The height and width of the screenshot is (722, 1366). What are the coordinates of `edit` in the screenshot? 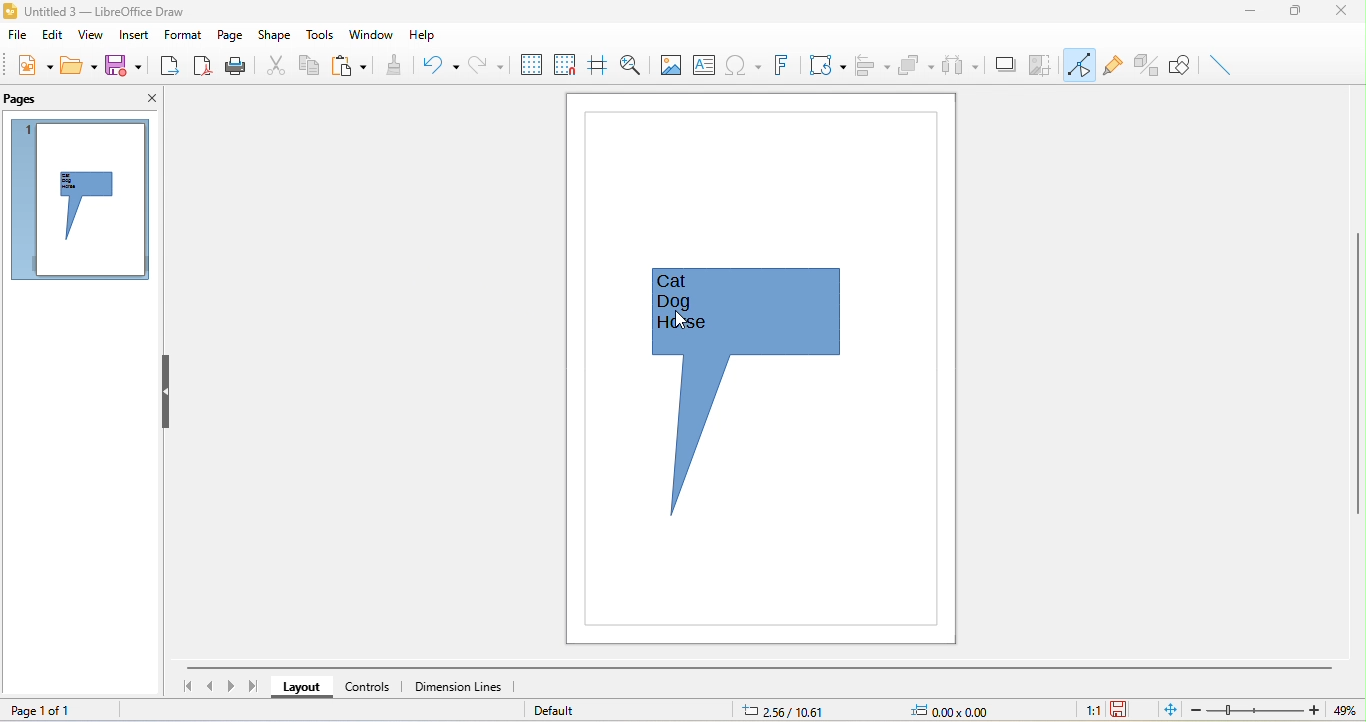 It's located at (52, 34).